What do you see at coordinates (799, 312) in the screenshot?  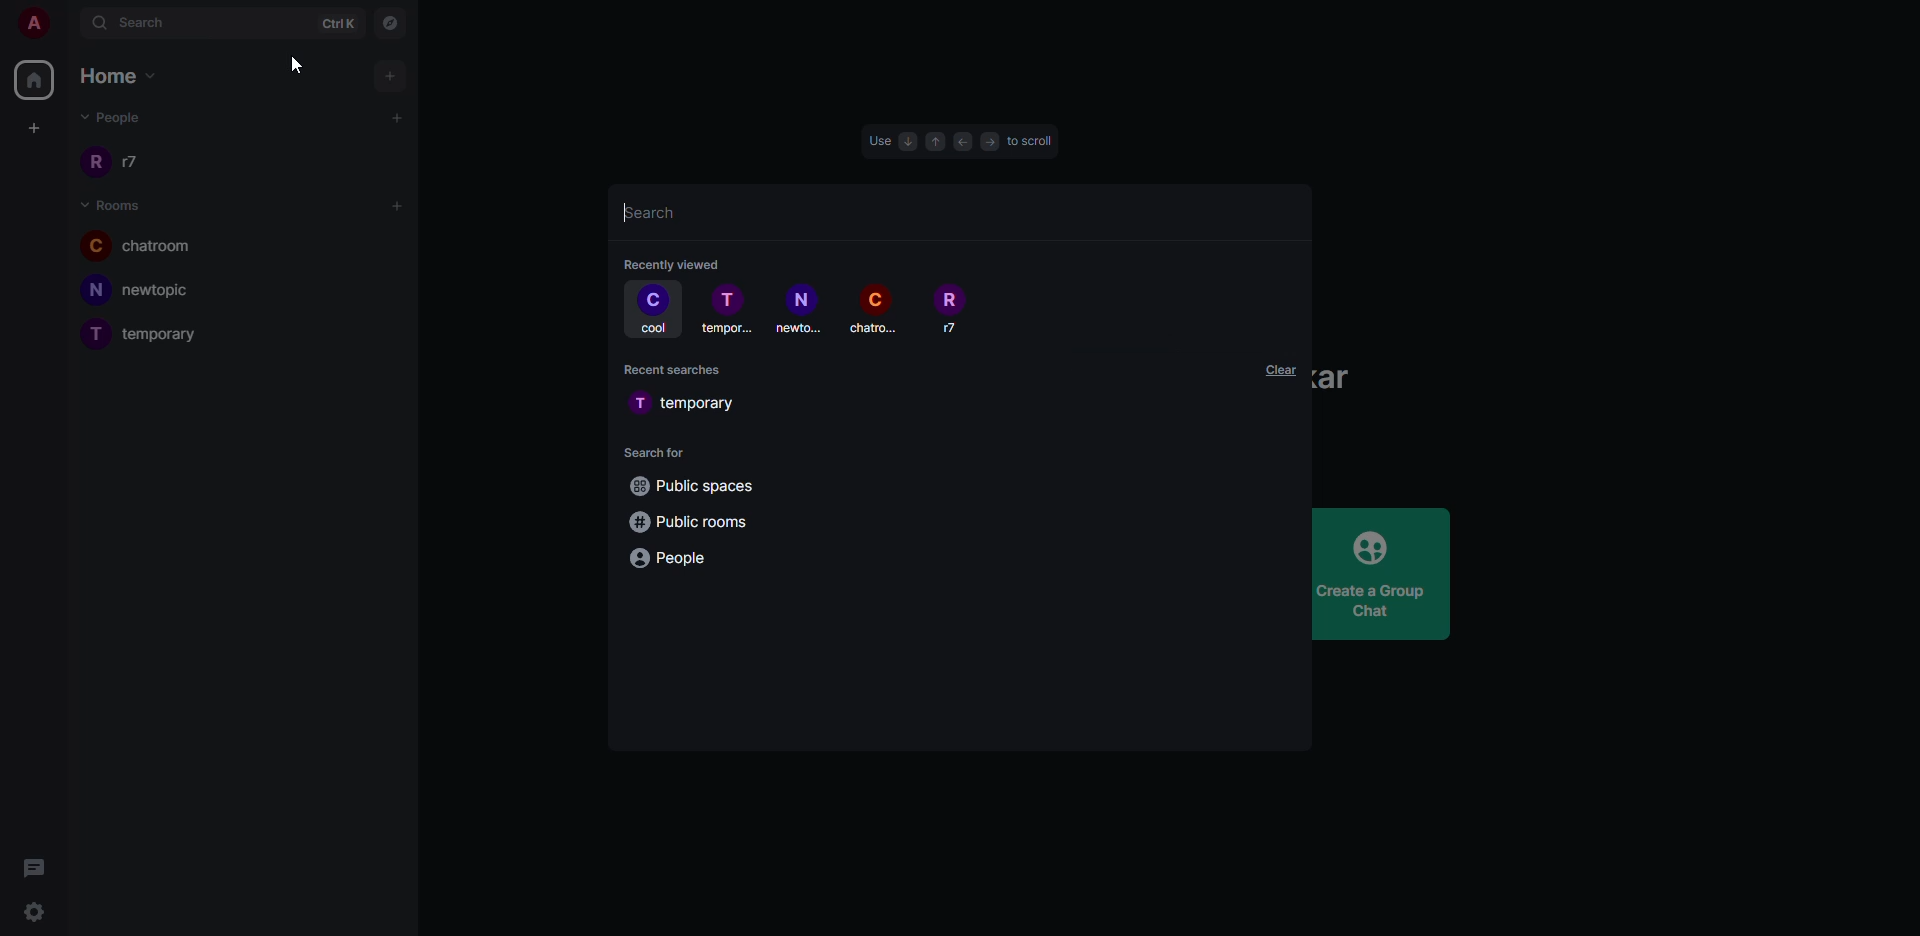 I see `room` at bounding box center [799, 312].